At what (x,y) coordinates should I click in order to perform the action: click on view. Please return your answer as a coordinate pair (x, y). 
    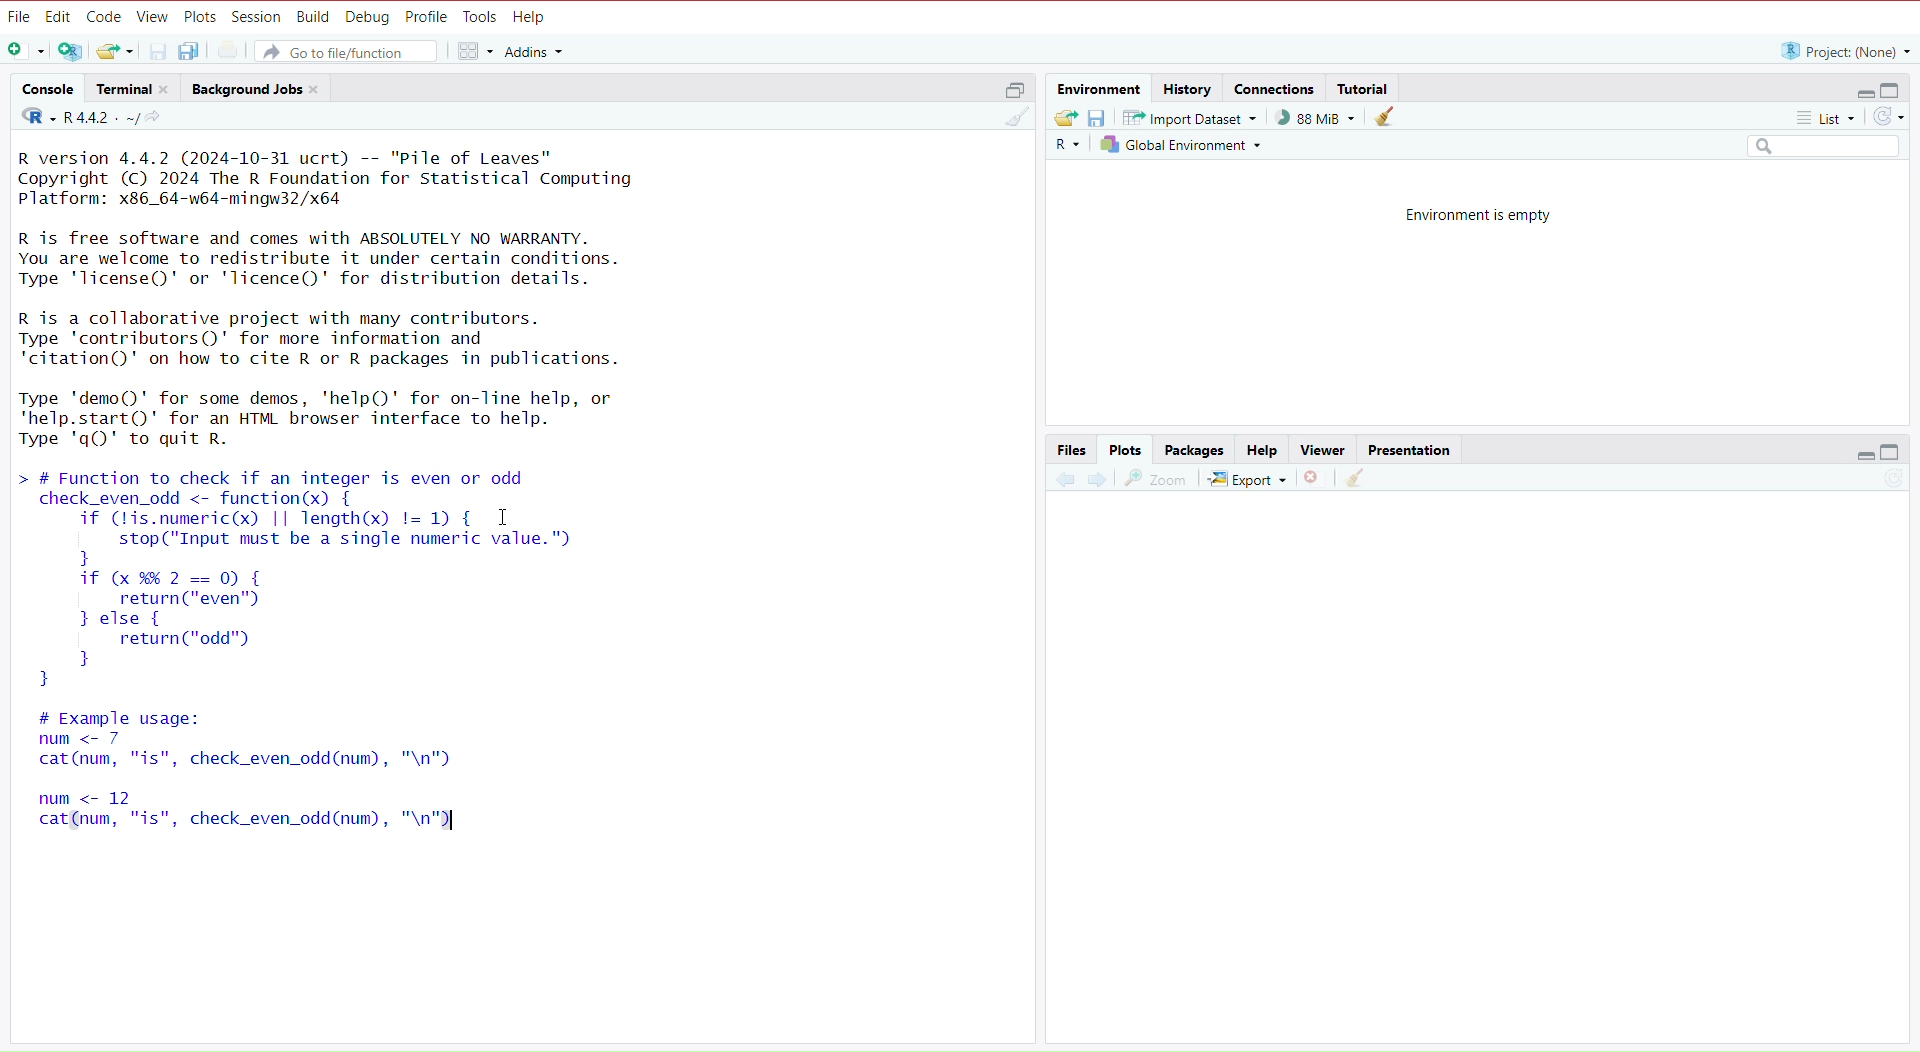
    Looking at the image, I should click on (1322, 449).